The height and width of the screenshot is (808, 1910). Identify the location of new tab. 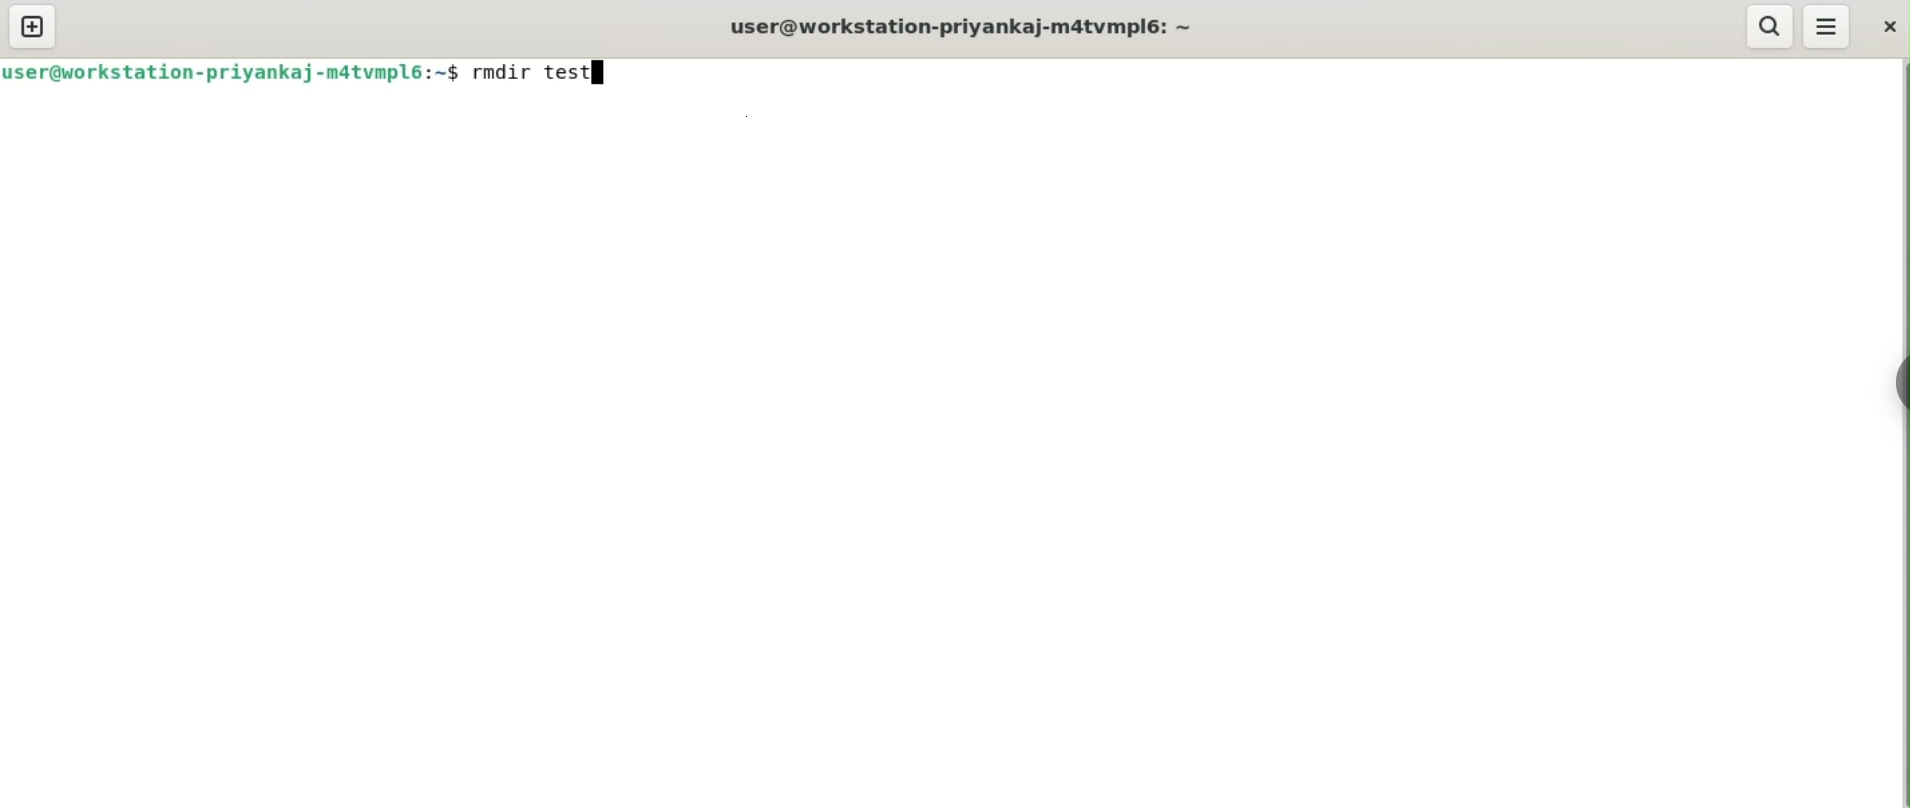
(35, 27).